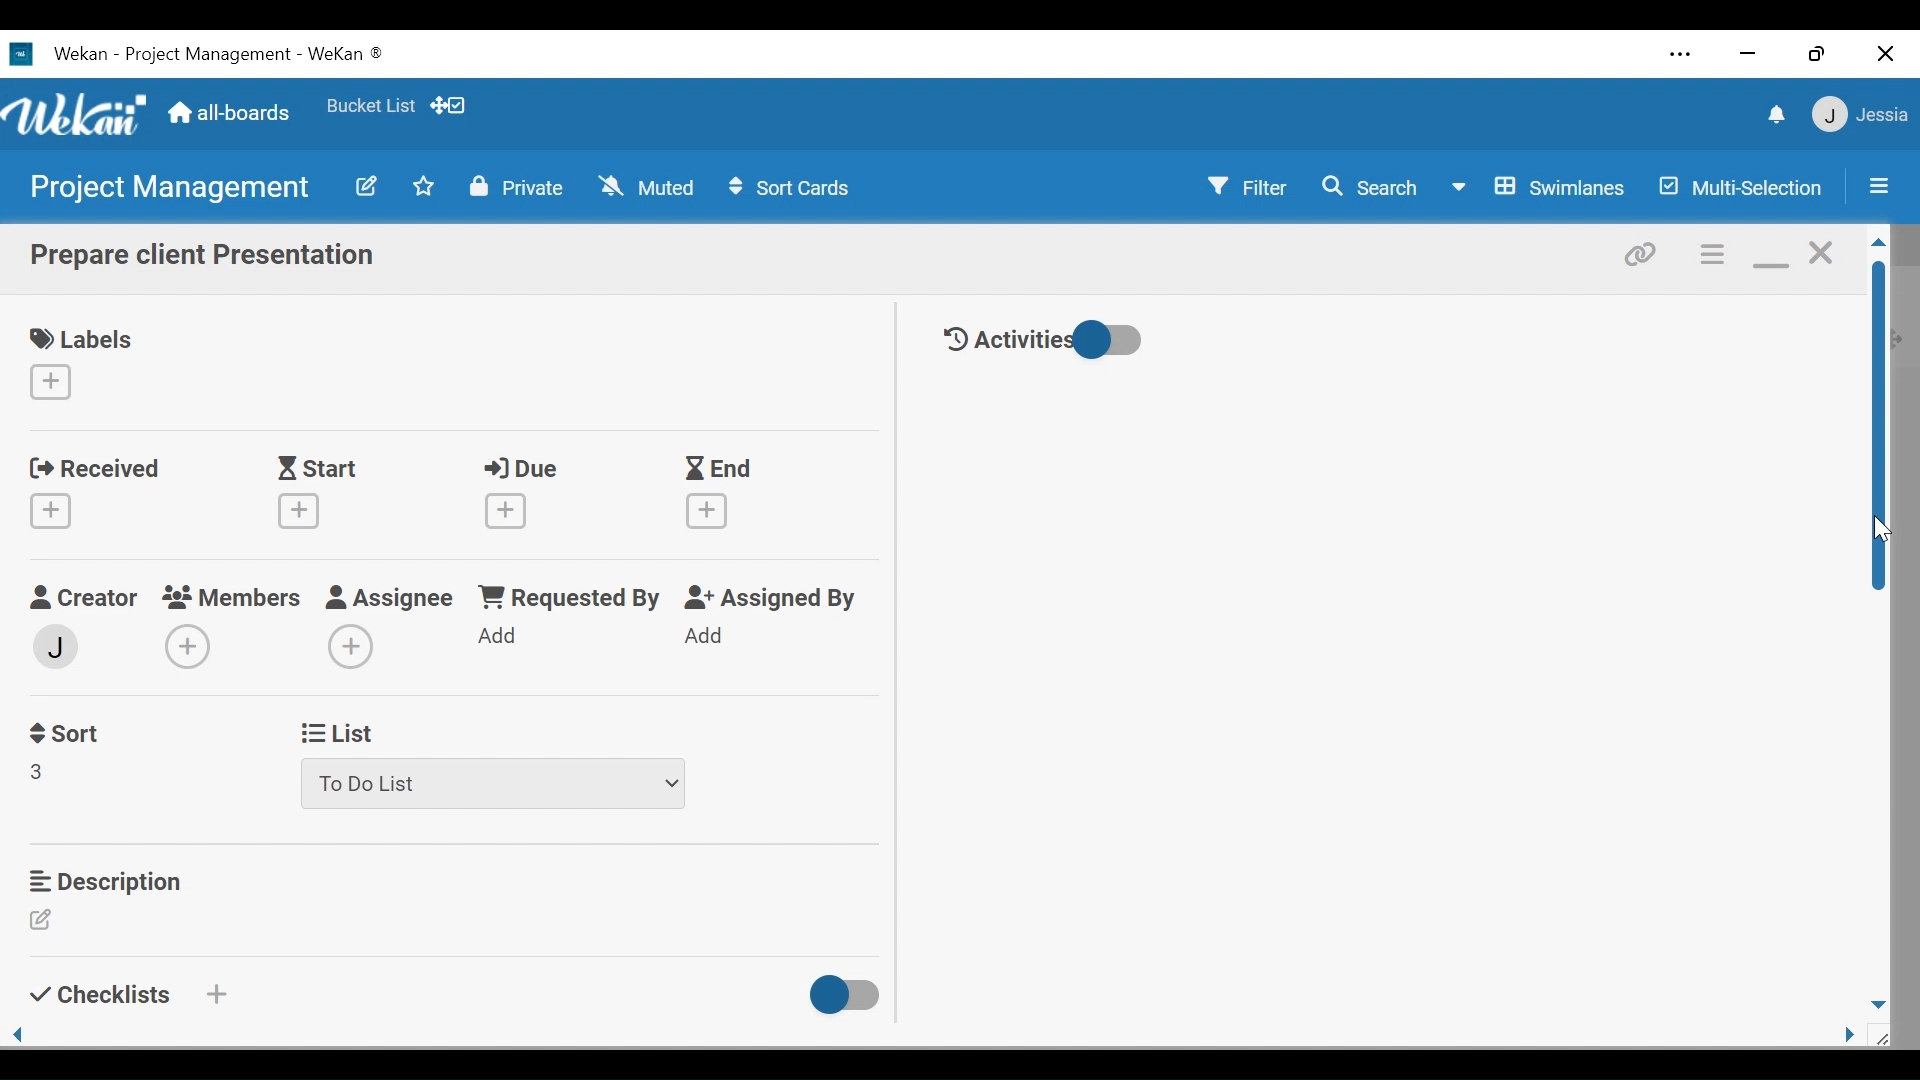 The image size is (1920, 1080). What do you see at coordinates (449, 106) in the screenshot?
I see `Show Desktop drag handles` at bounding box center [449, 106].